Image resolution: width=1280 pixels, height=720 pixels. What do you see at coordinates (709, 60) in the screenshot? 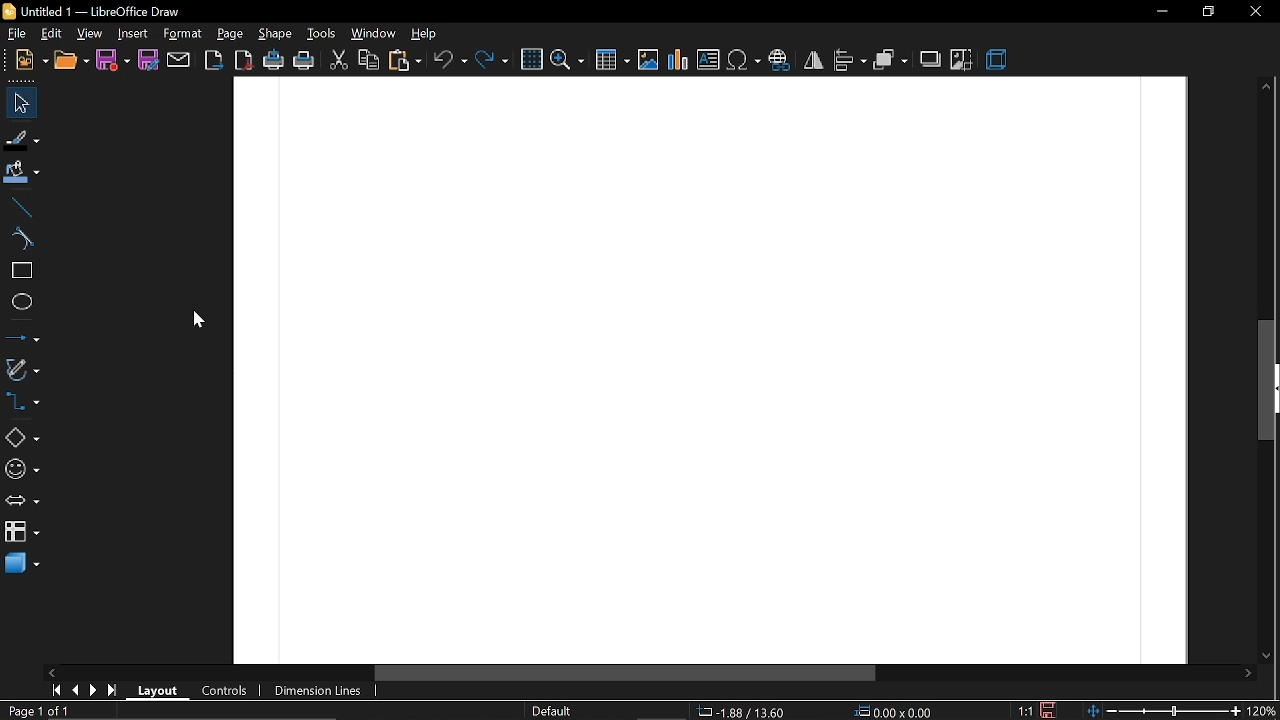
I see `insert text` at bounding box center [709, 60].